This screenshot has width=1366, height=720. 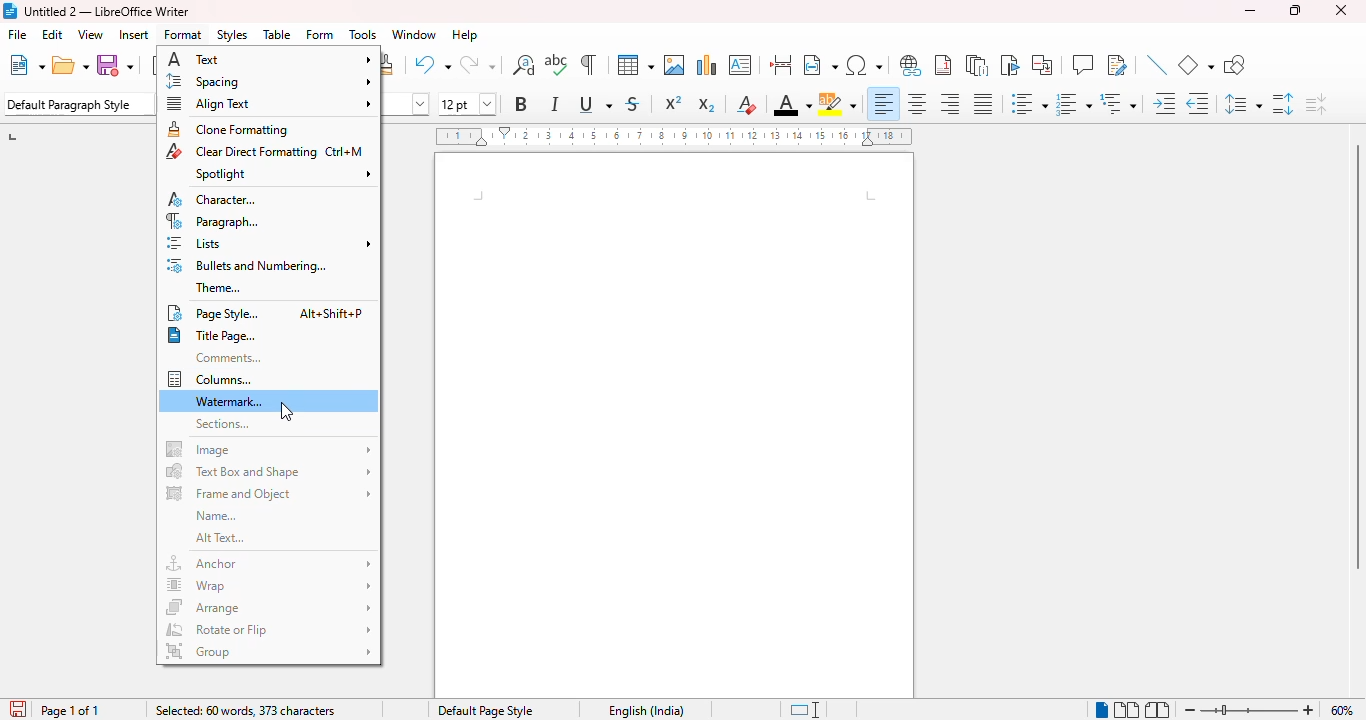 I want to click on window, so click(x=413, y=34).